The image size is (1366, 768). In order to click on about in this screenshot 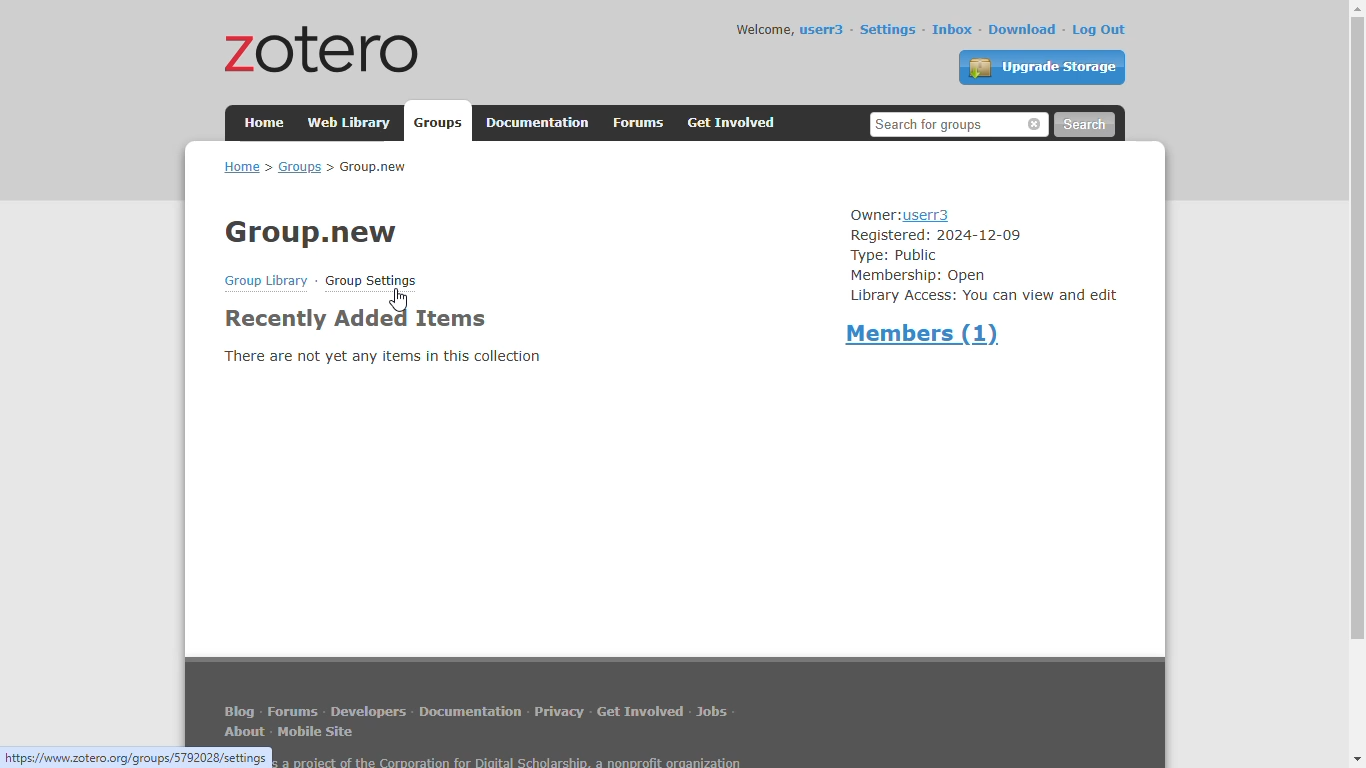, I will do `click(246, 732)`.